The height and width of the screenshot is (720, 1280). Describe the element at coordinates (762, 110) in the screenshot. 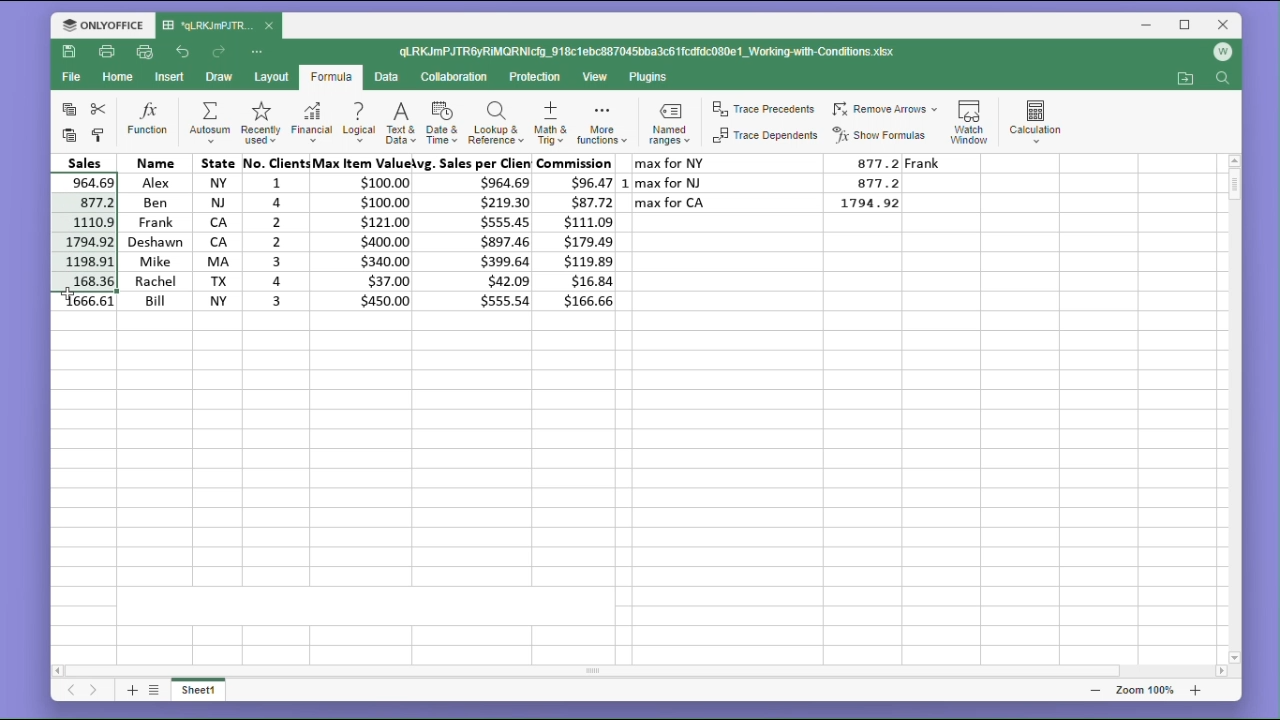

I see `trace predecents` at that location.